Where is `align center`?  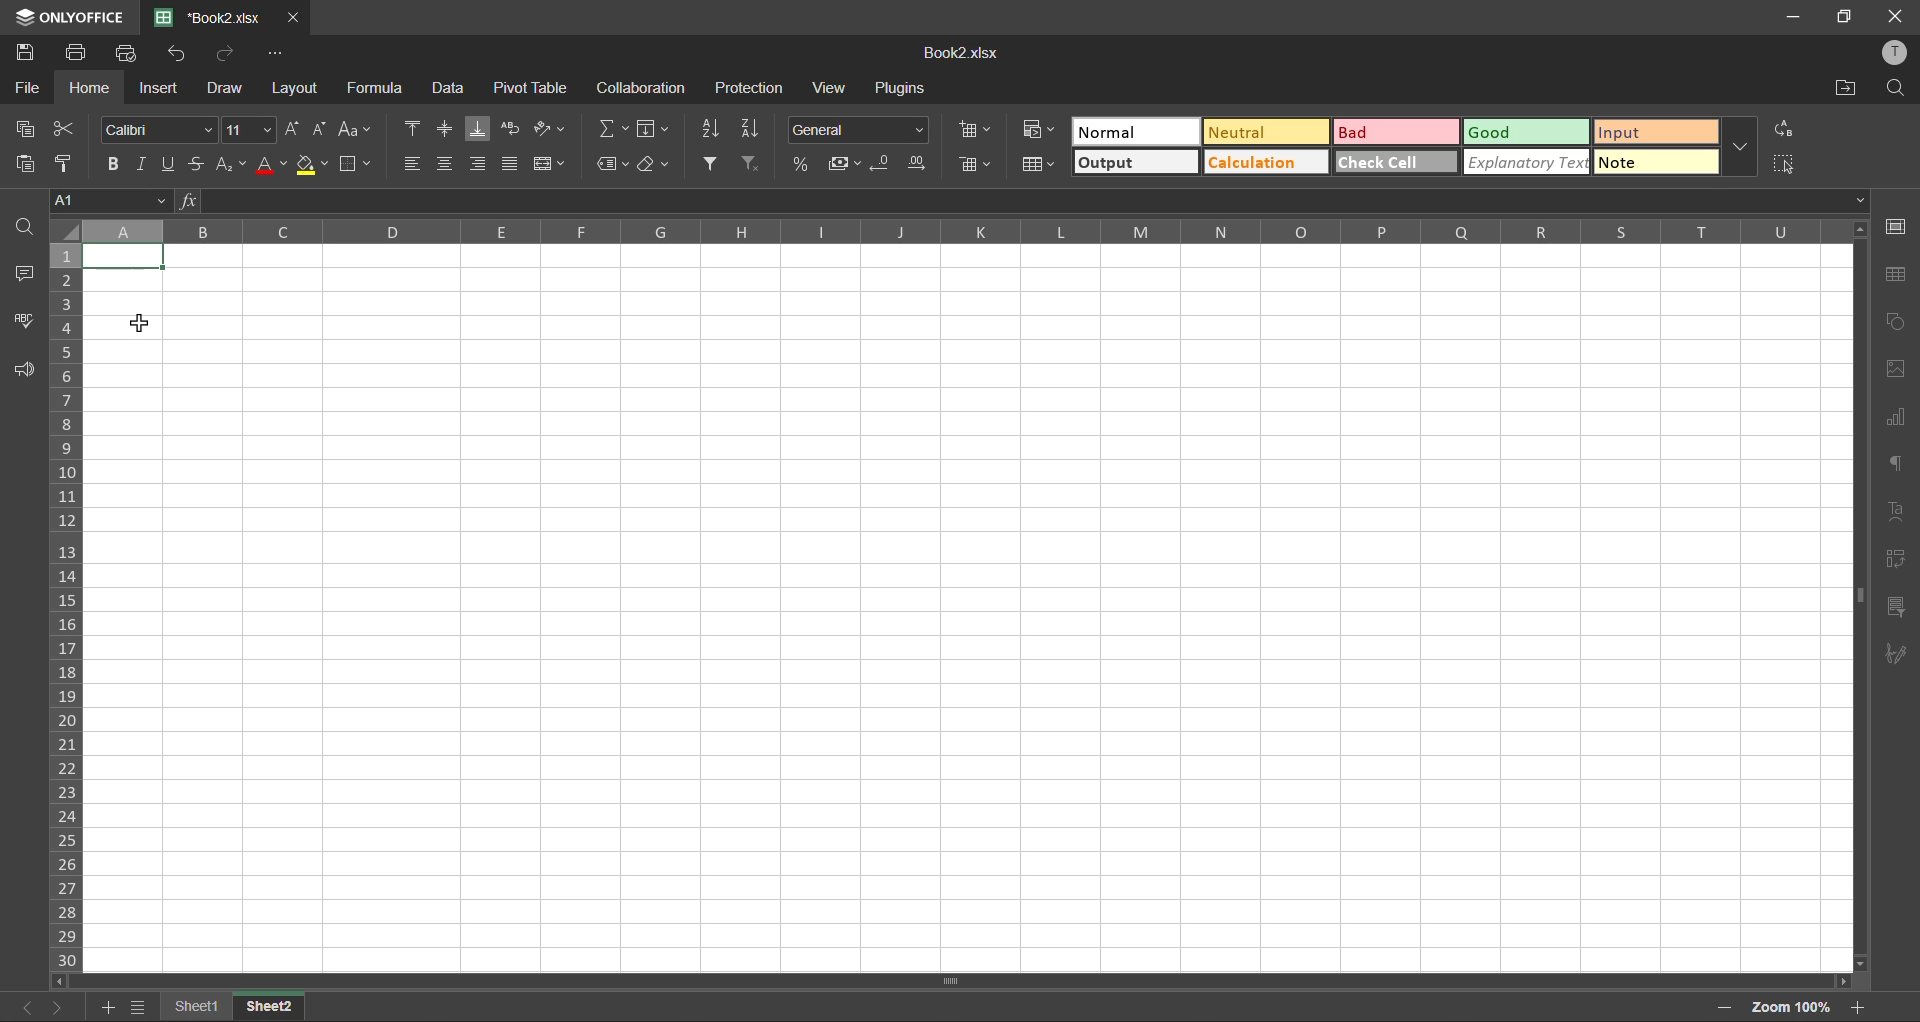
align center is located at coordinates (444, 161).